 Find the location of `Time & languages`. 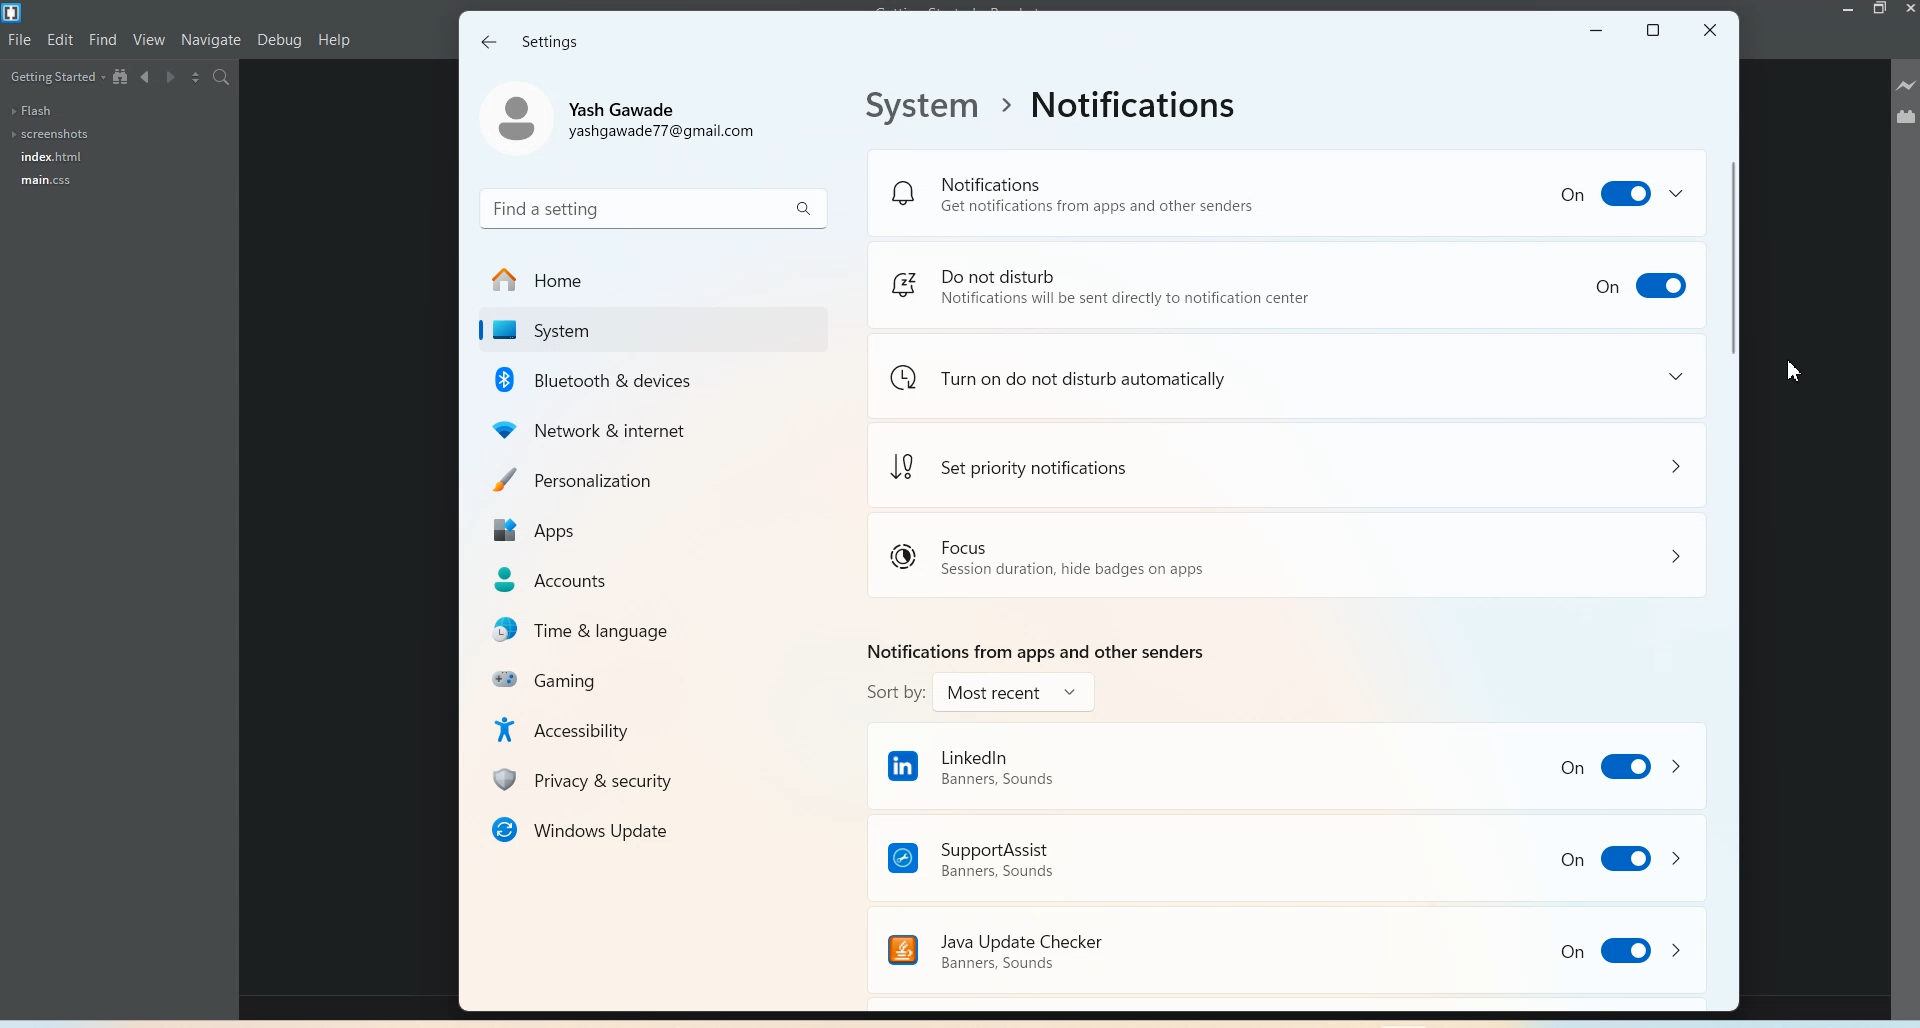

Time & languages is located at coordinates (646, 630).